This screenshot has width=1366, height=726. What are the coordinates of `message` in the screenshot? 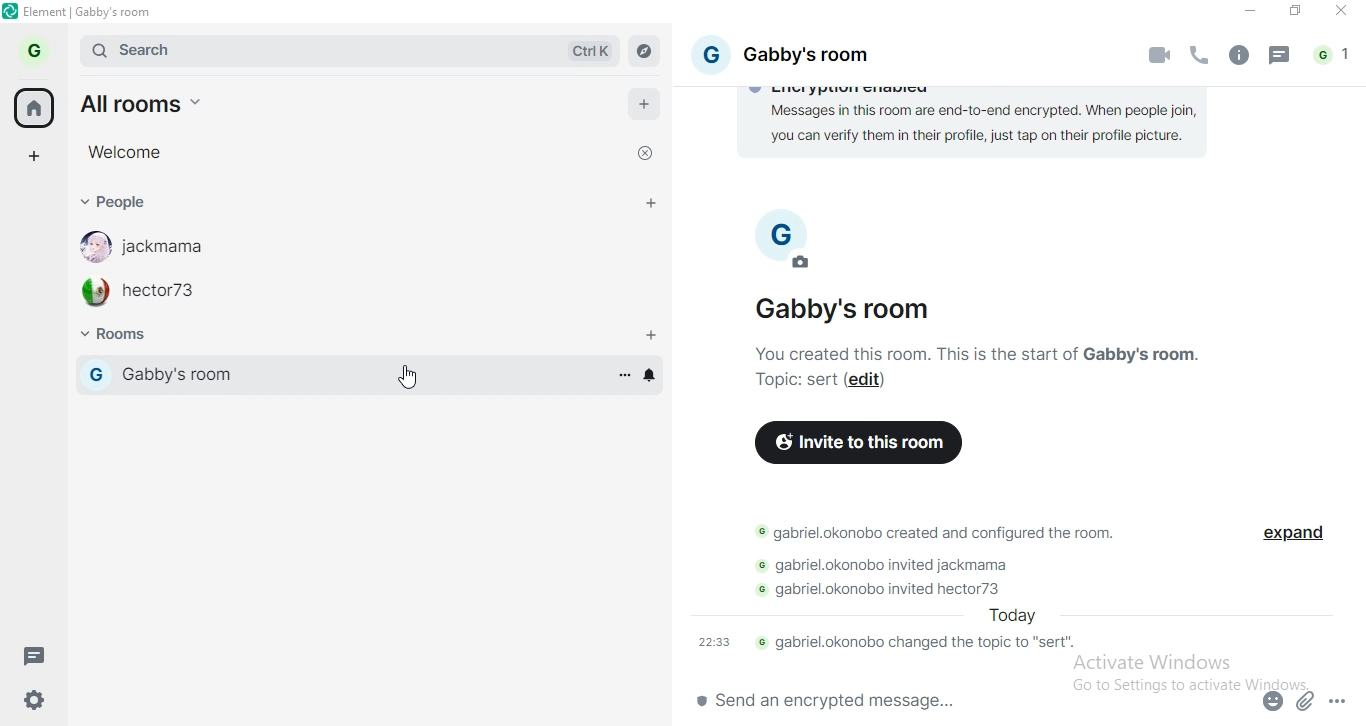 It's located at (1280, 59).